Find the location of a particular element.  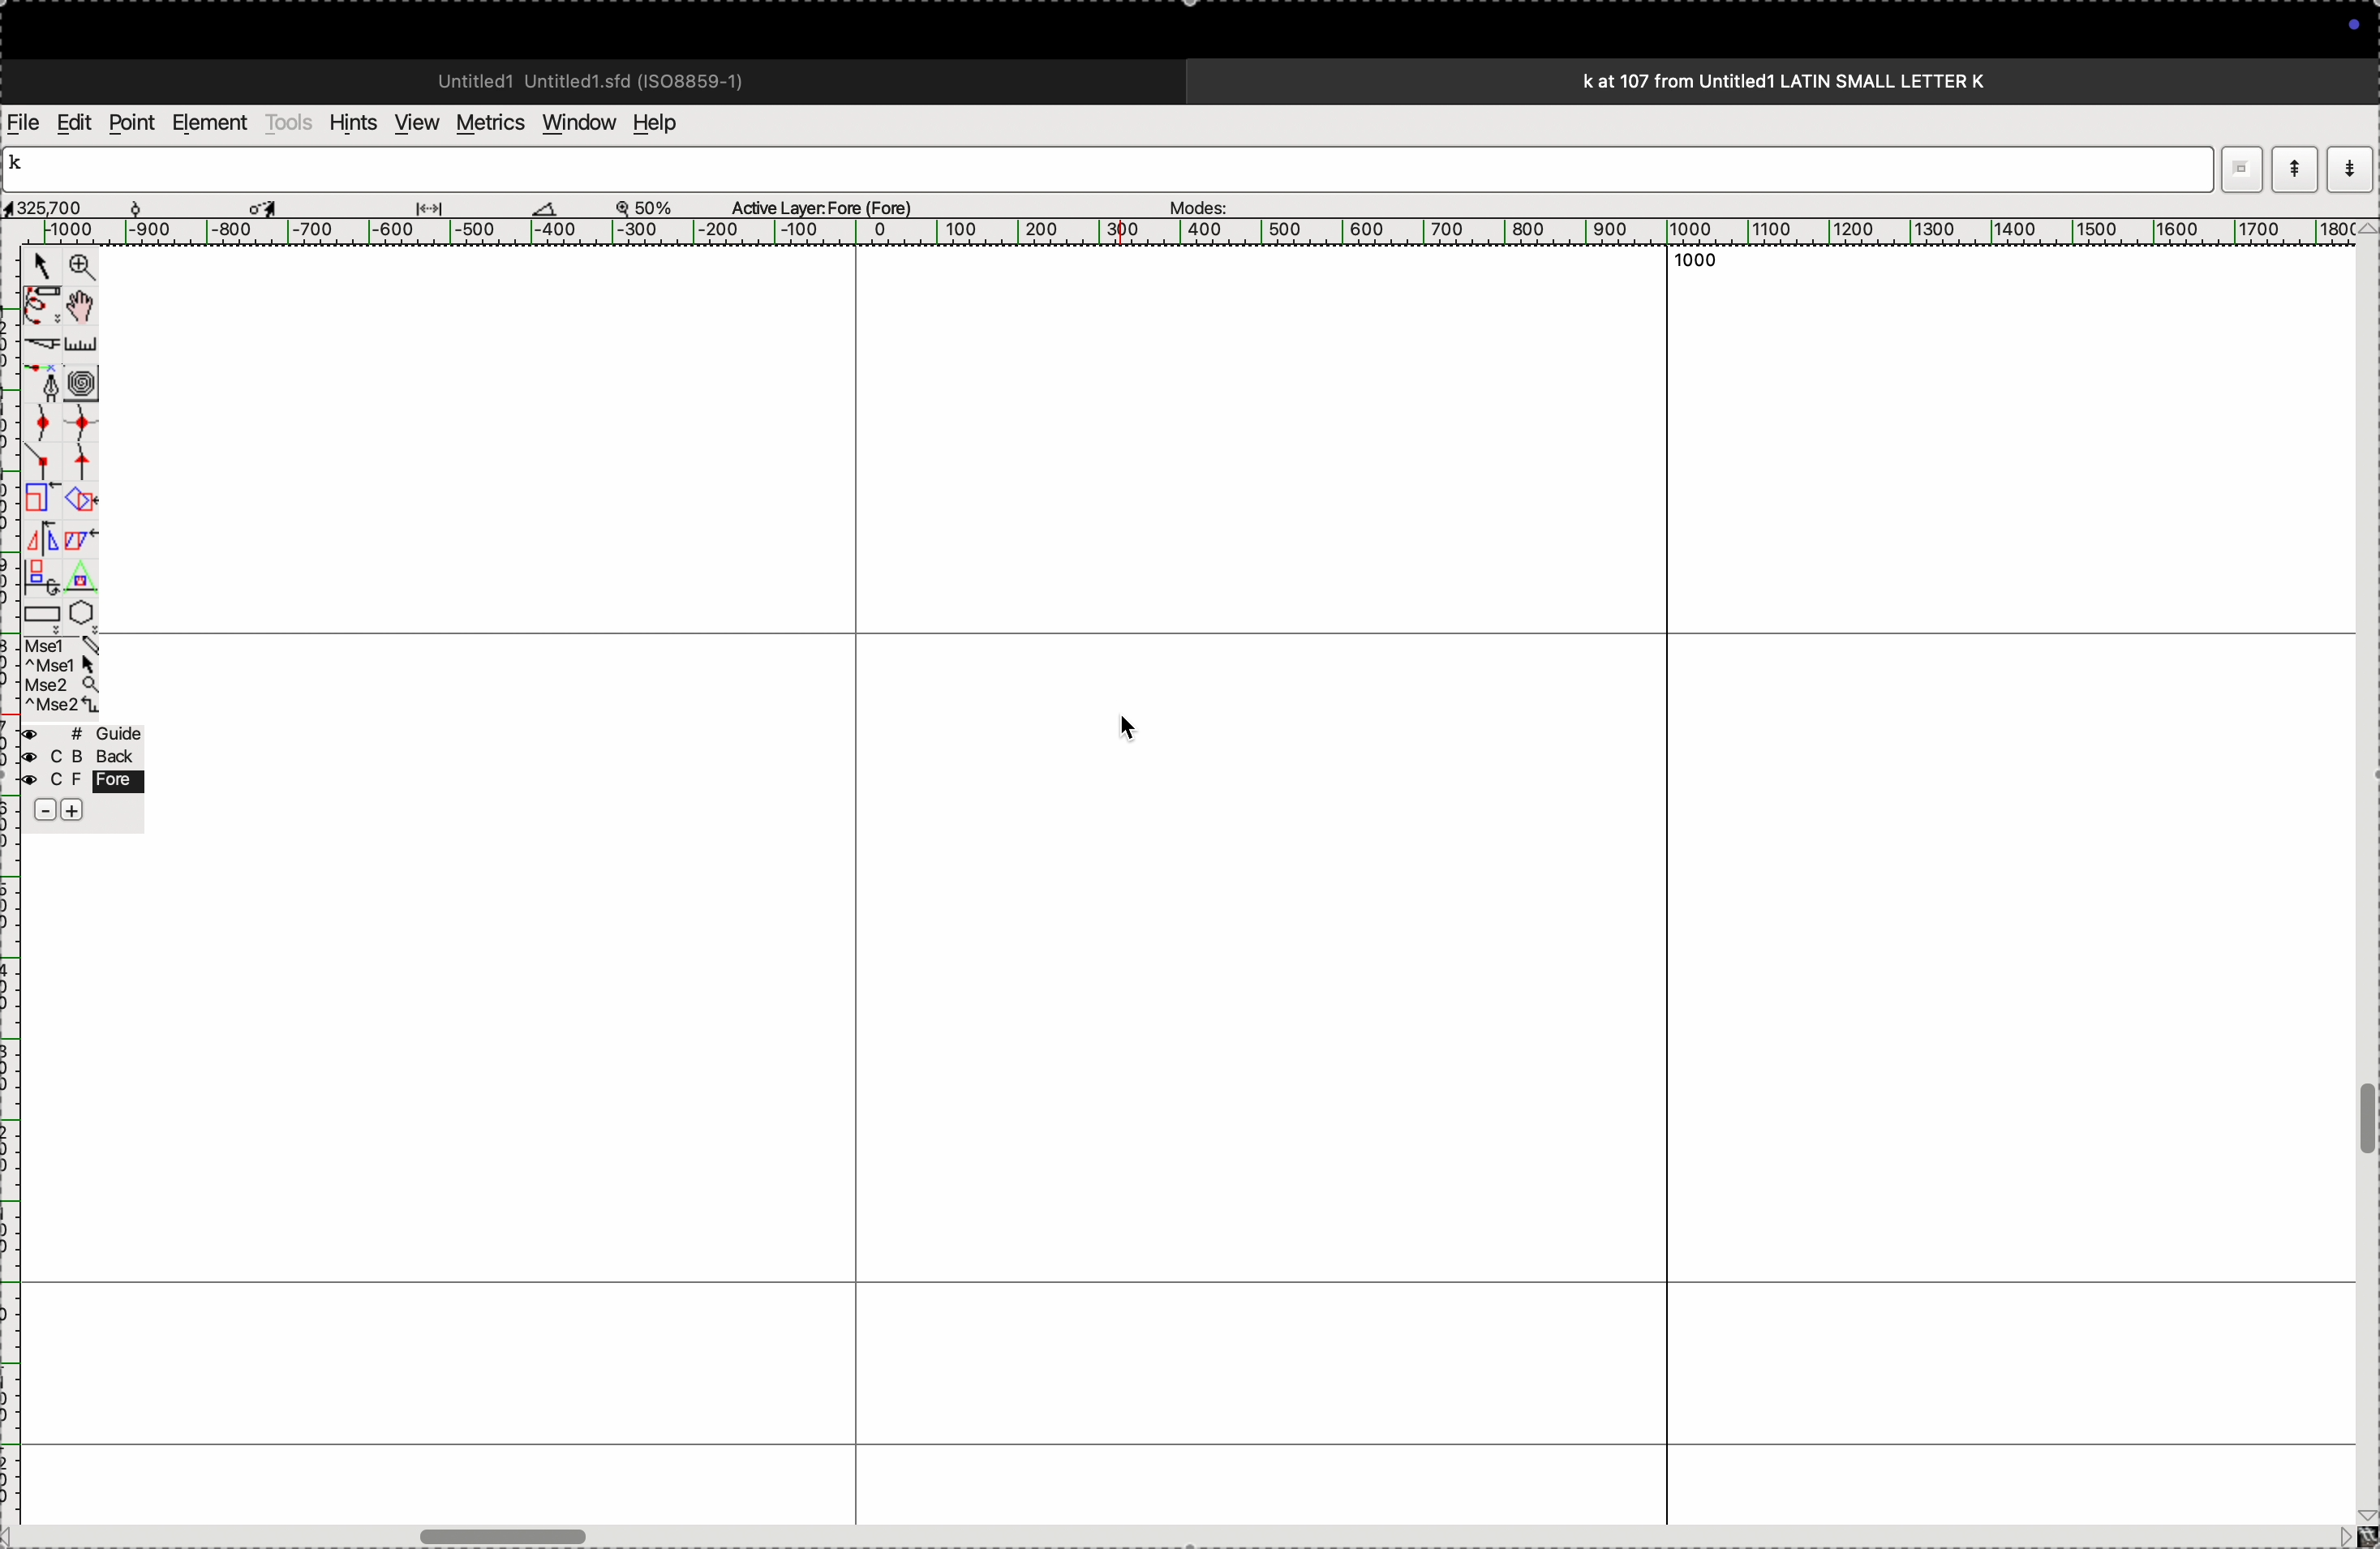

cut is located at coordinates (545, 207).